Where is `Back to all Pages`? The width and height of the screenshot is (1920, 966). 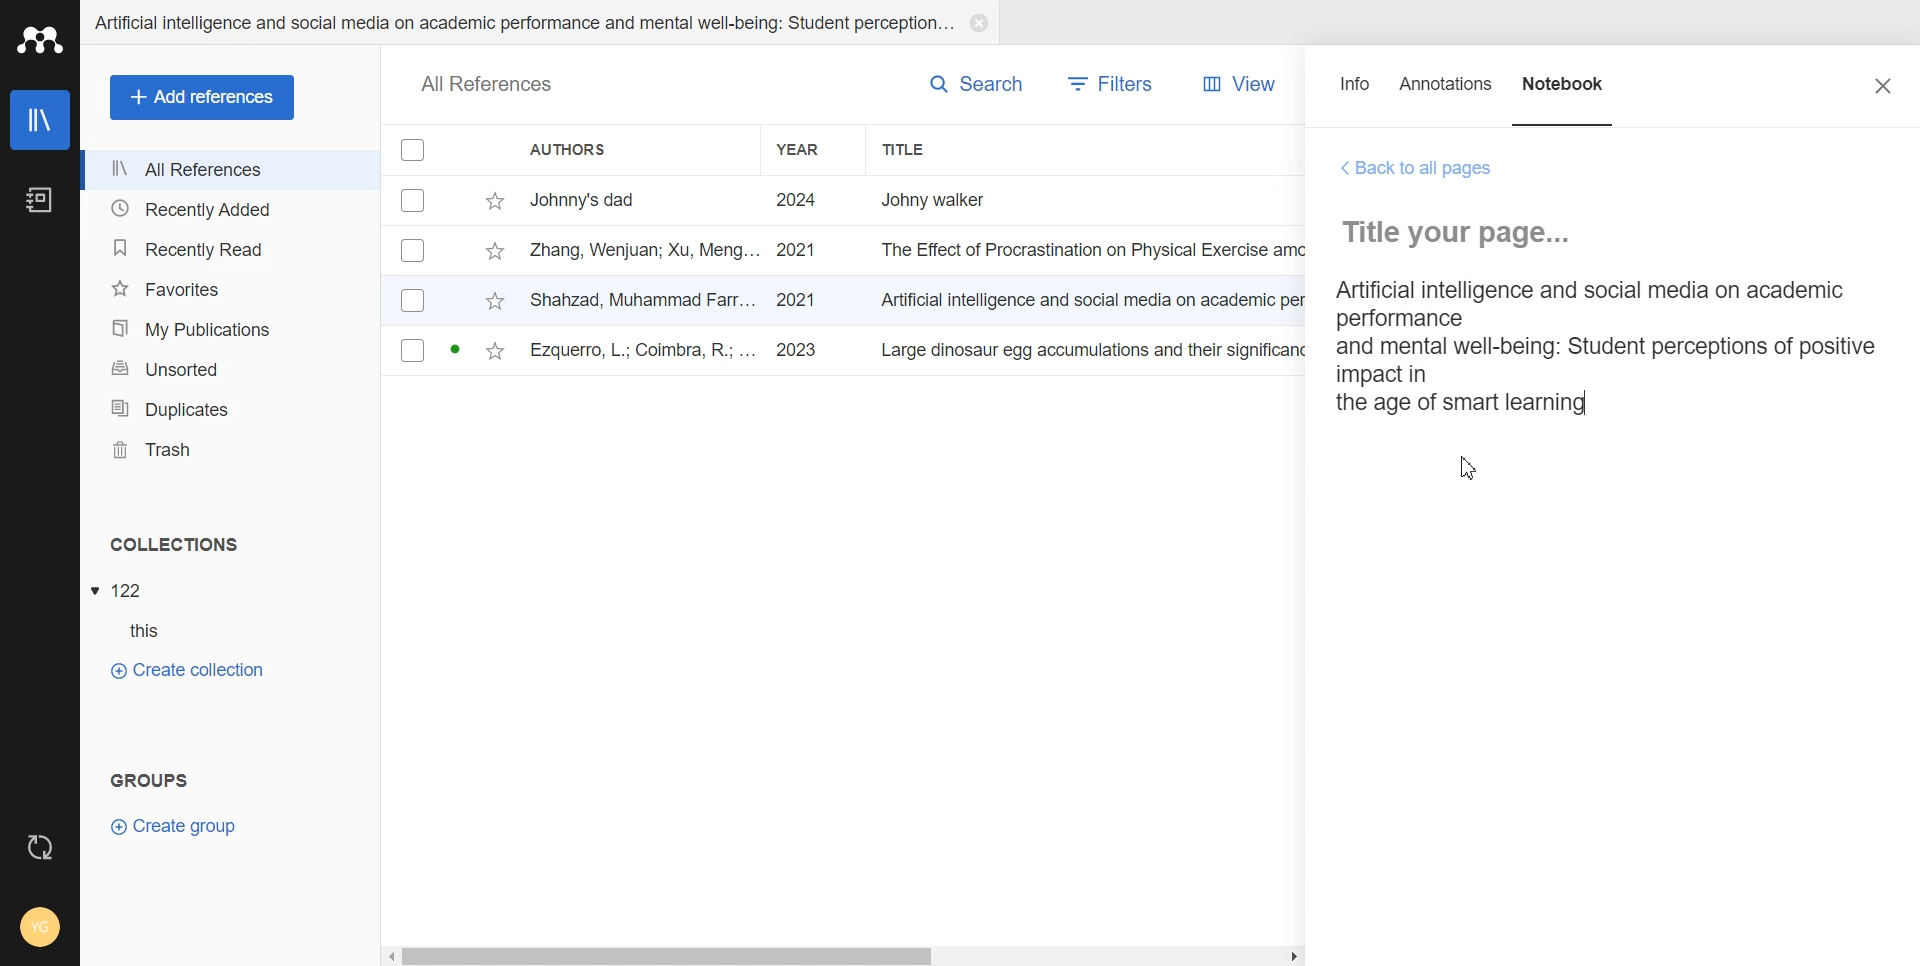 Back to all Pages is located at coordinates (1417, 169).